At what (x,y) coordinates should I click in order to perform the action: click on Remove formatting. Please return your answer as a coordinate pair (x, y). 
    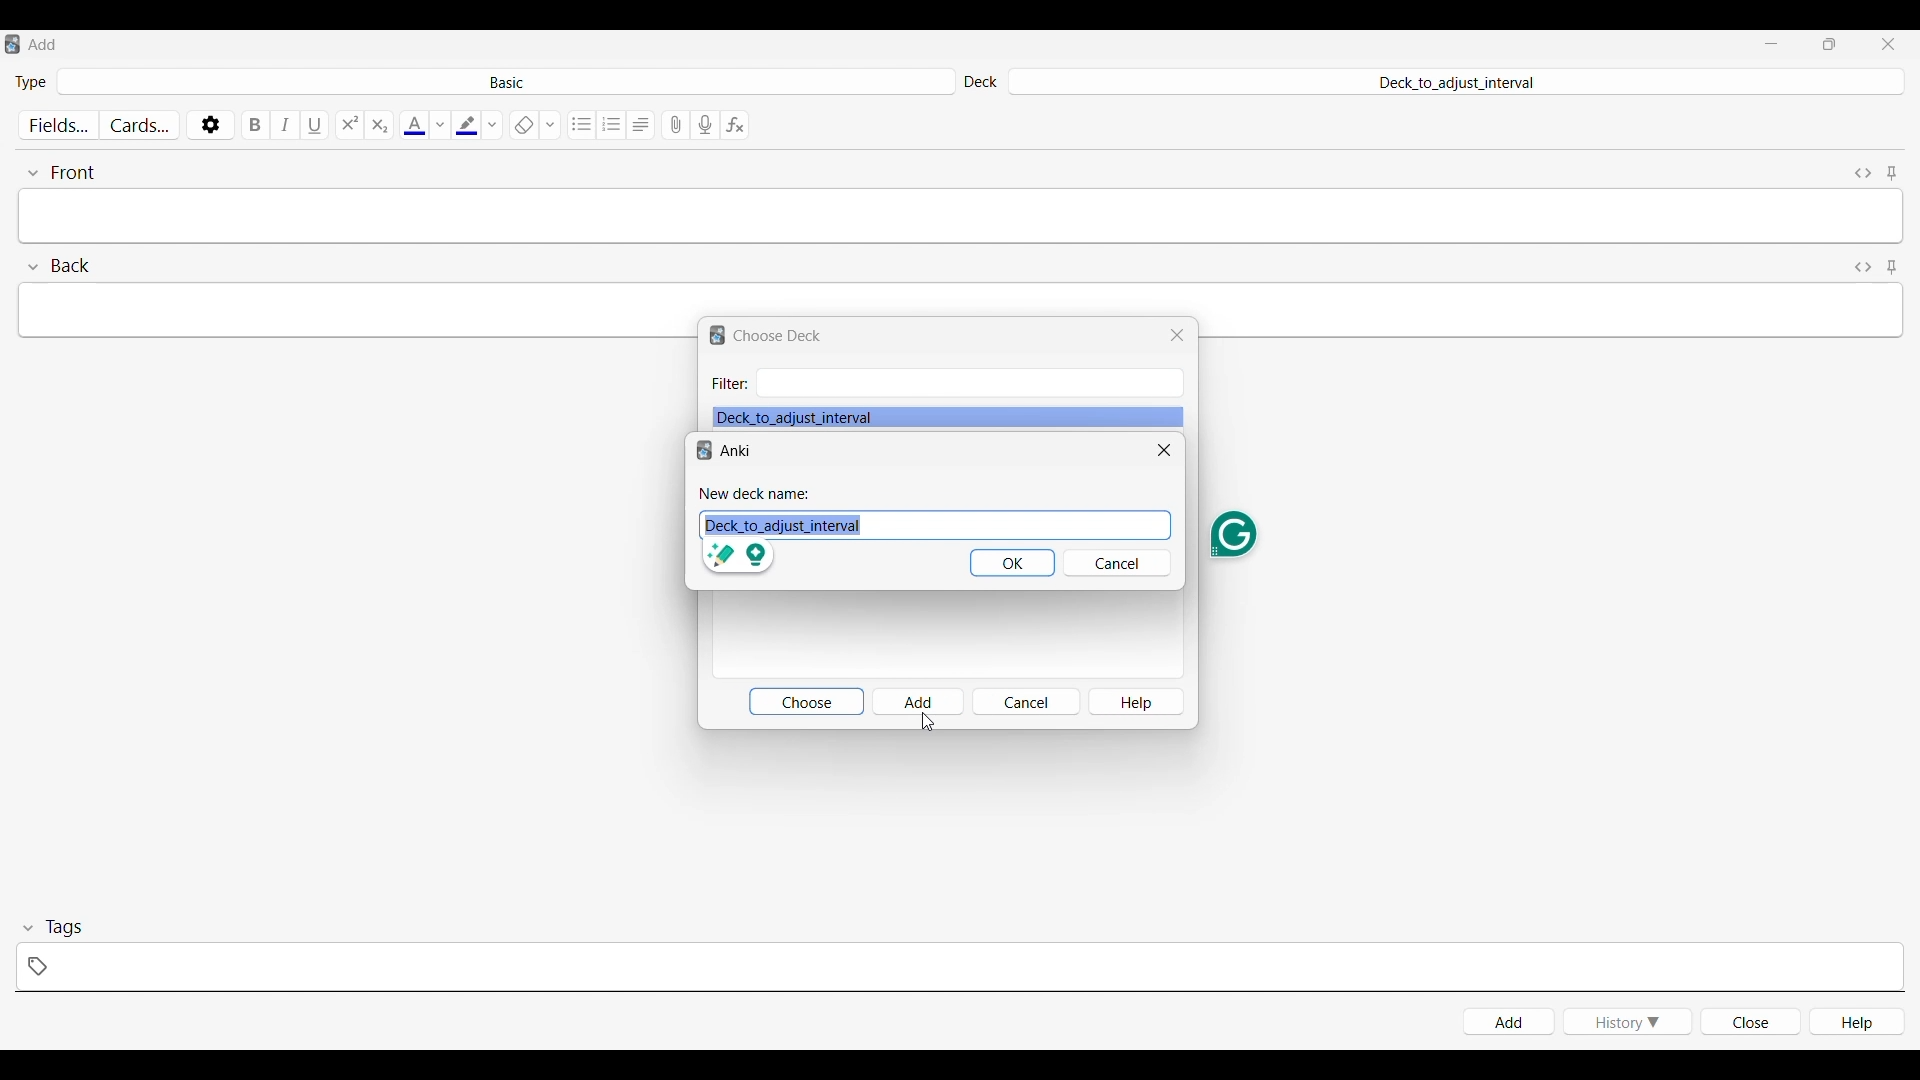
    Looking at the image, I should click on (523, 125).